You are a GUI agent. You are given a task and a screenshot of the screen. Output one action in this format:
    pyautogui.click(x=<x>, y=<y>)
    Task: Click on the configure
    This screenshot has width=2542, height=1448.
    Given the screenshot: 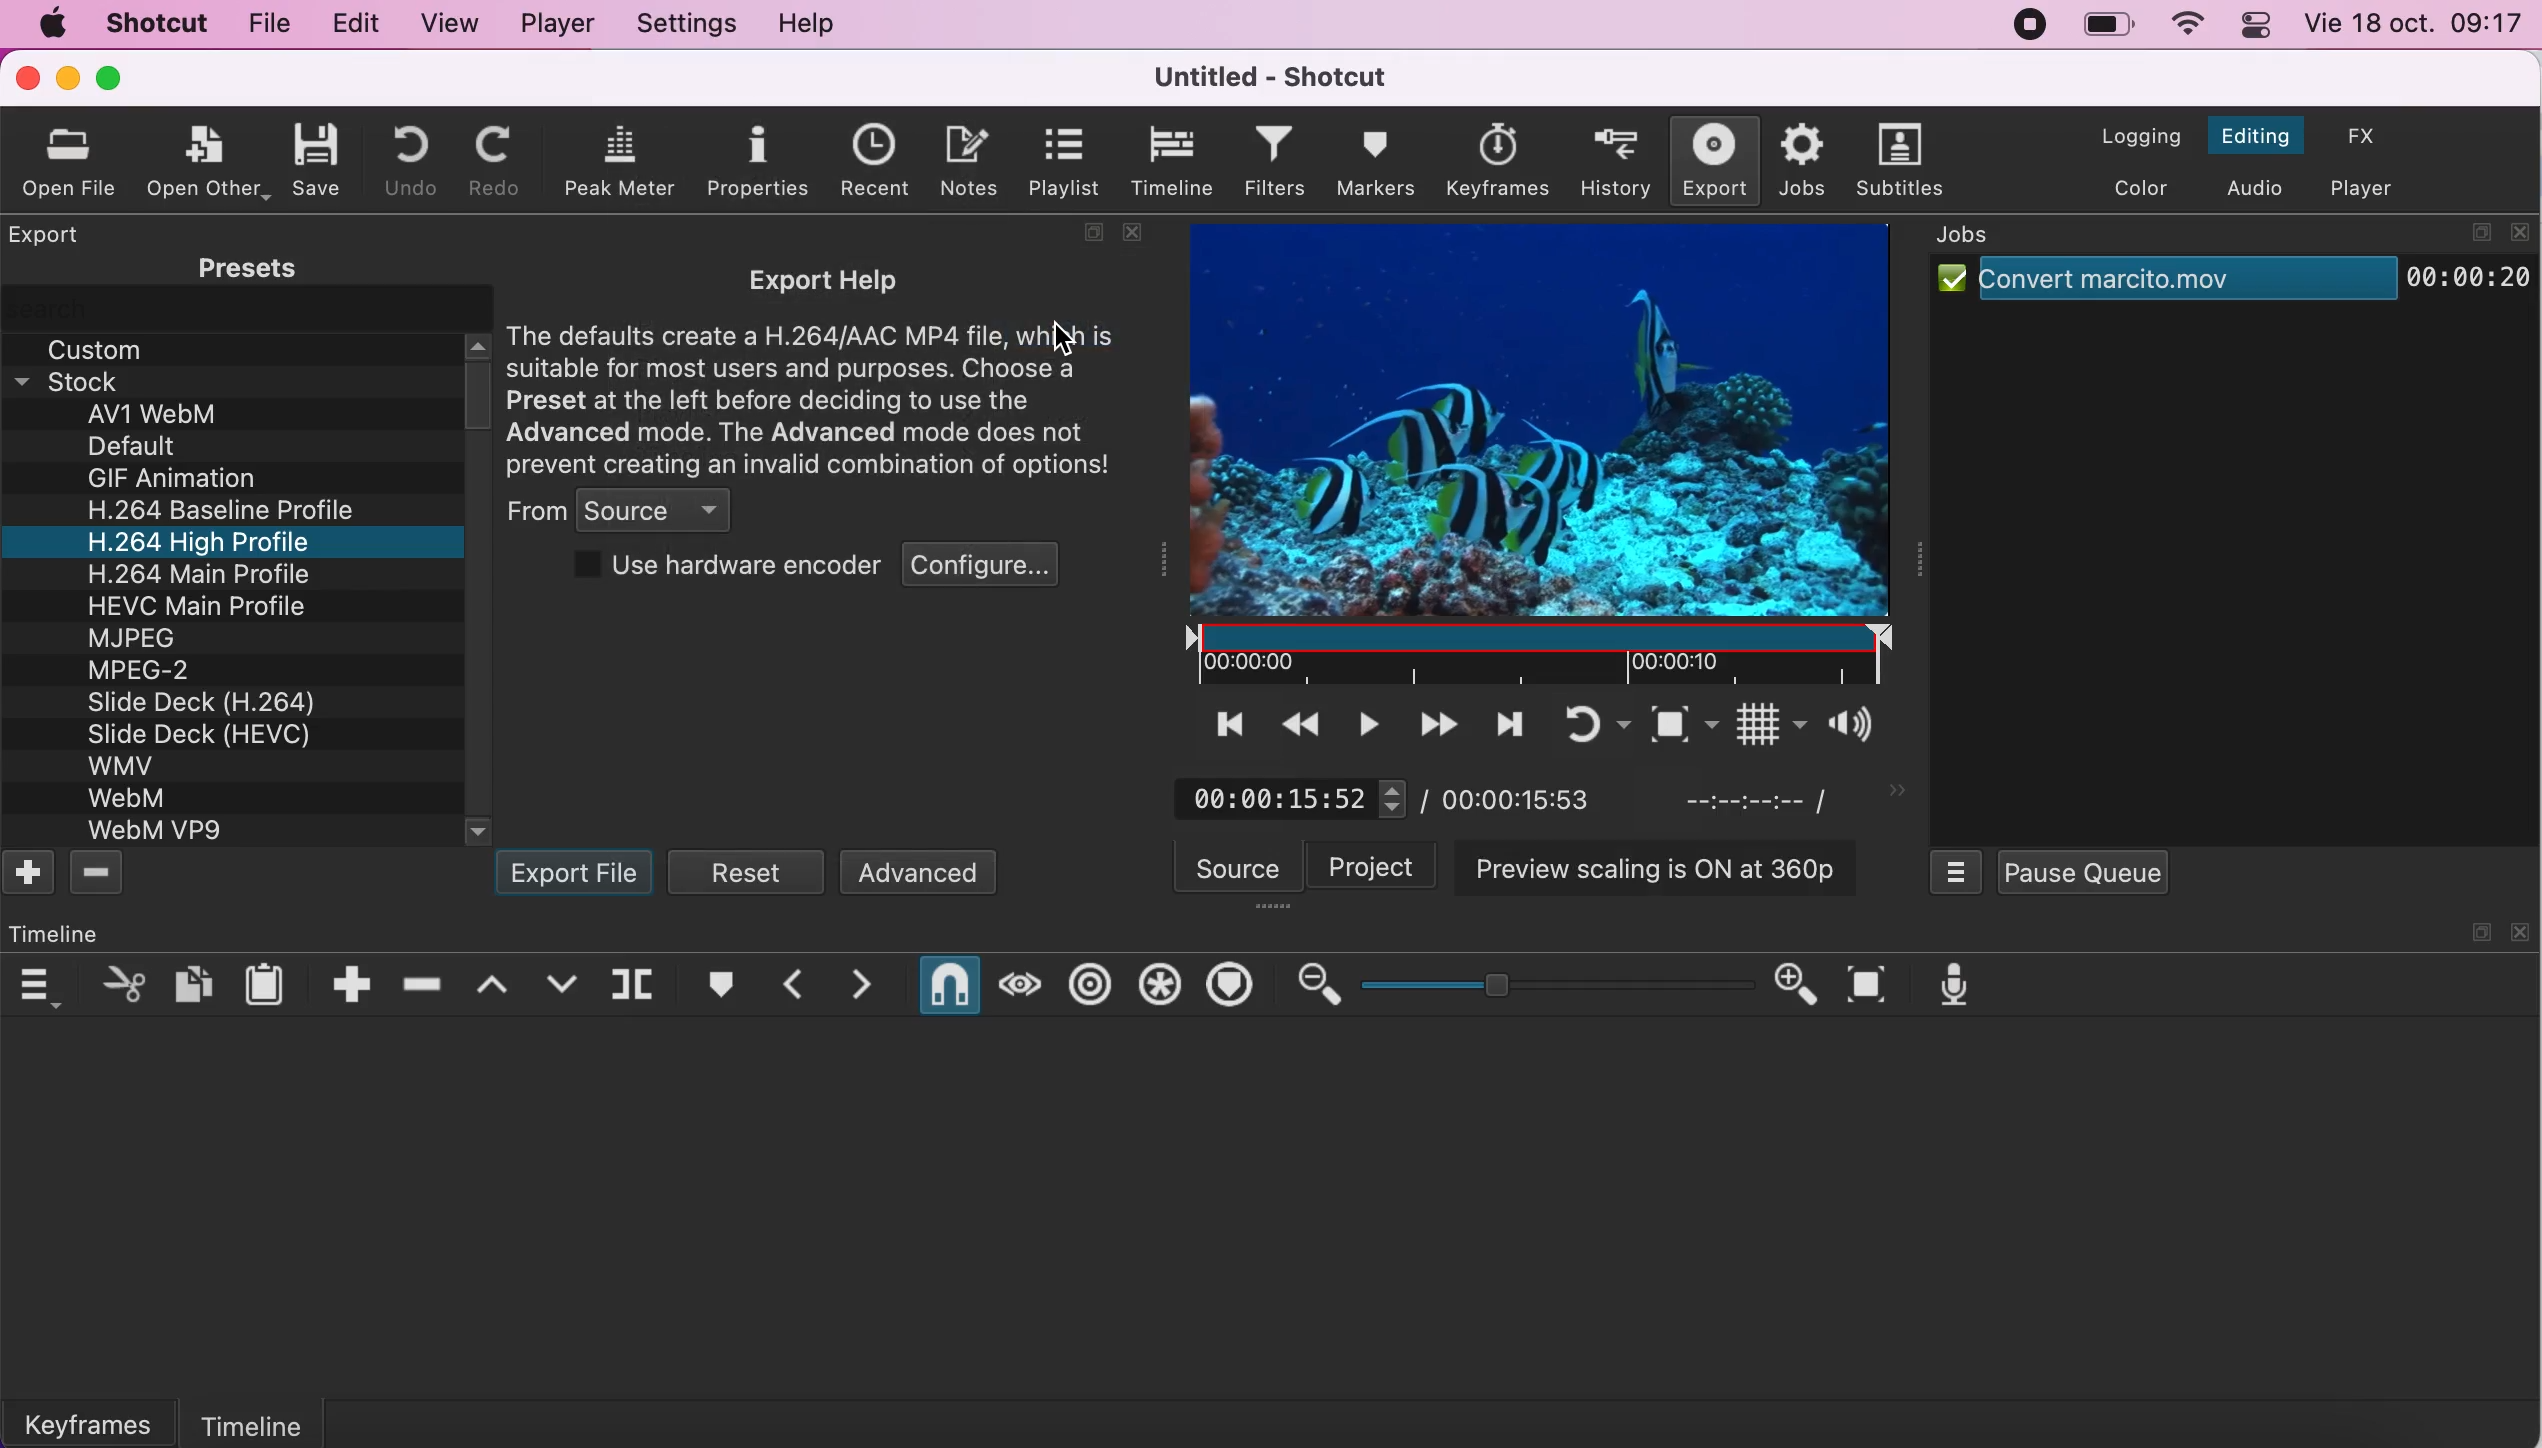 What is the action you would take?
    pyautogui.click(x=987, y=570)
    